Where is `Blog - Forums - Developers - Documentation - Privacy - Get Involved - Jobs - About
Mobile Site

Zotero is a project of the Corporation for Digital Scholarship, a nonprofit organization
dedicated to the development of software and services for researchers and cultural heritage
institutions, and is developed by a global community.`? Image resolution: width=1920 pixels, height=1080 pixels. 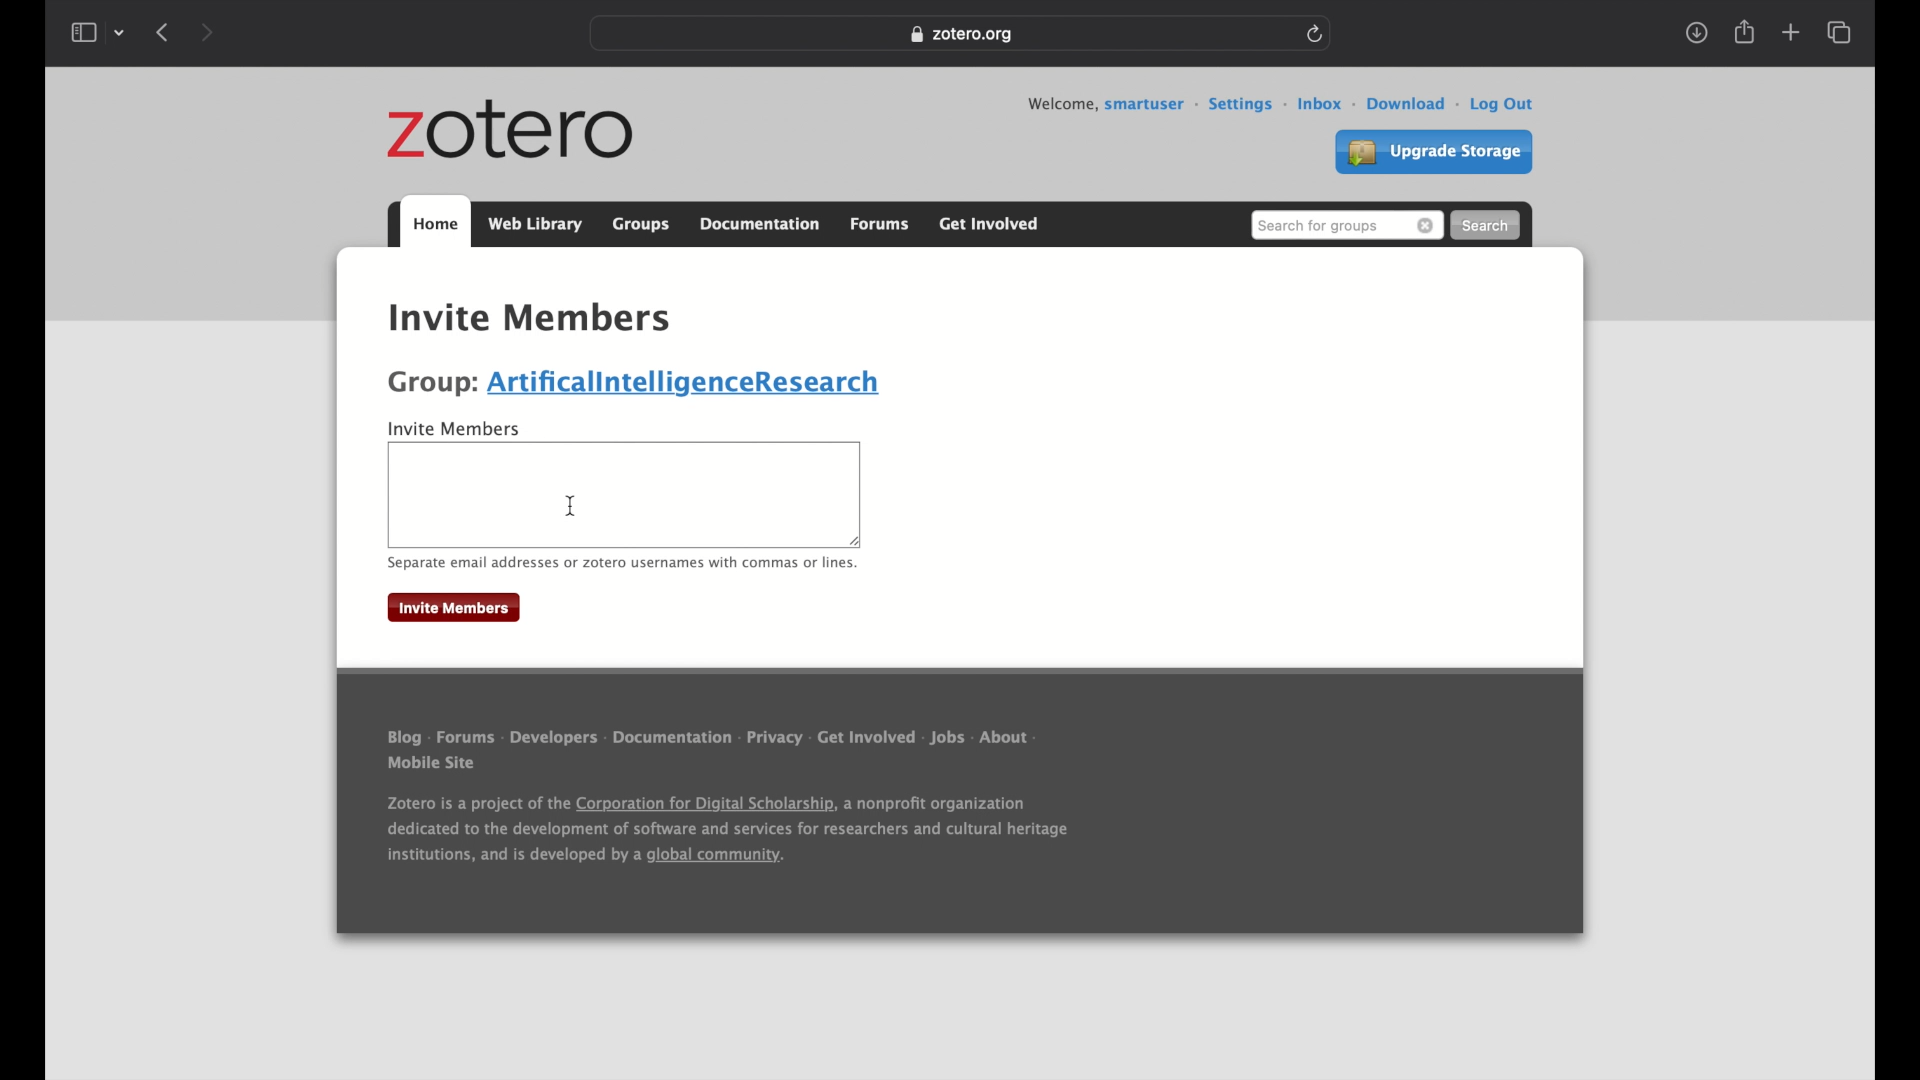
Blog - Forums - Developers - Documentation - Privacy - Get Involved - Jobs - About
Mobile Site

Zotero is a project of the Corporation for Digital Scholarship, a nonprofit organization
dedicated to the development of software and services for researchers and cultural heritage
institutions, and is developed by a global community. is located at coordinates (752, 808).